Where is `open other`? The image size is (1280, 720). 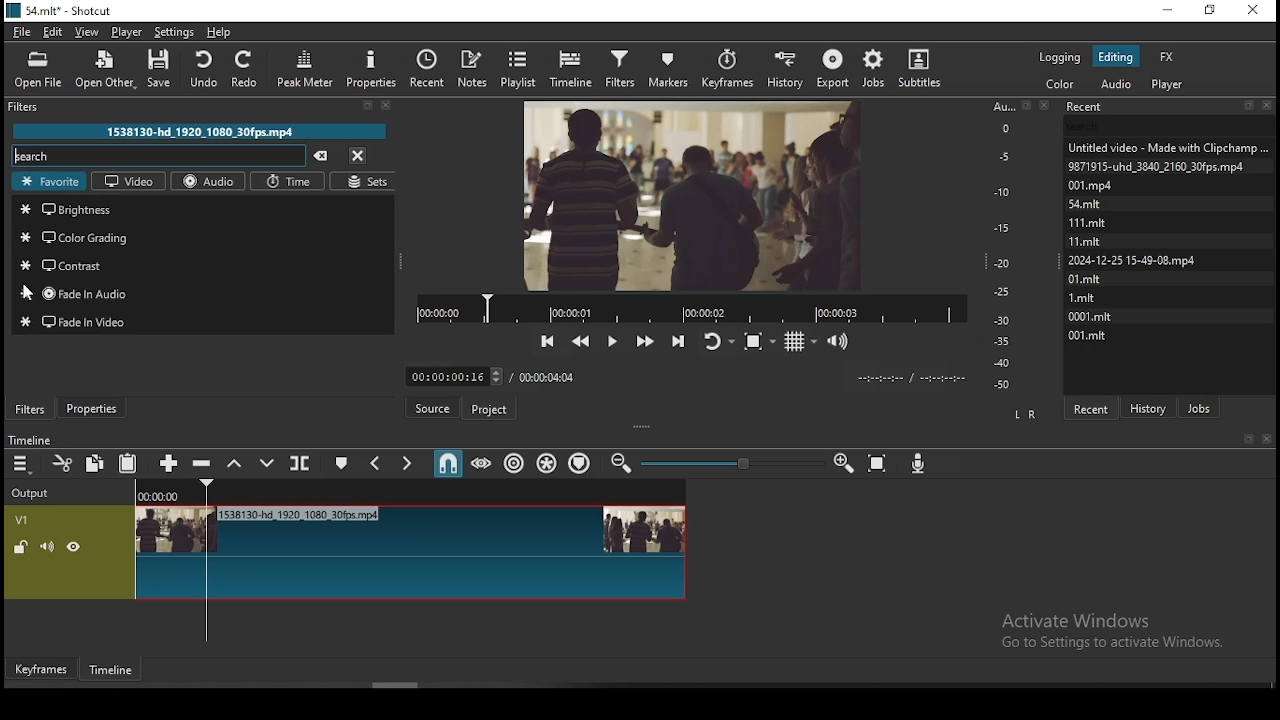 open other is located at coordinates (103, 71).